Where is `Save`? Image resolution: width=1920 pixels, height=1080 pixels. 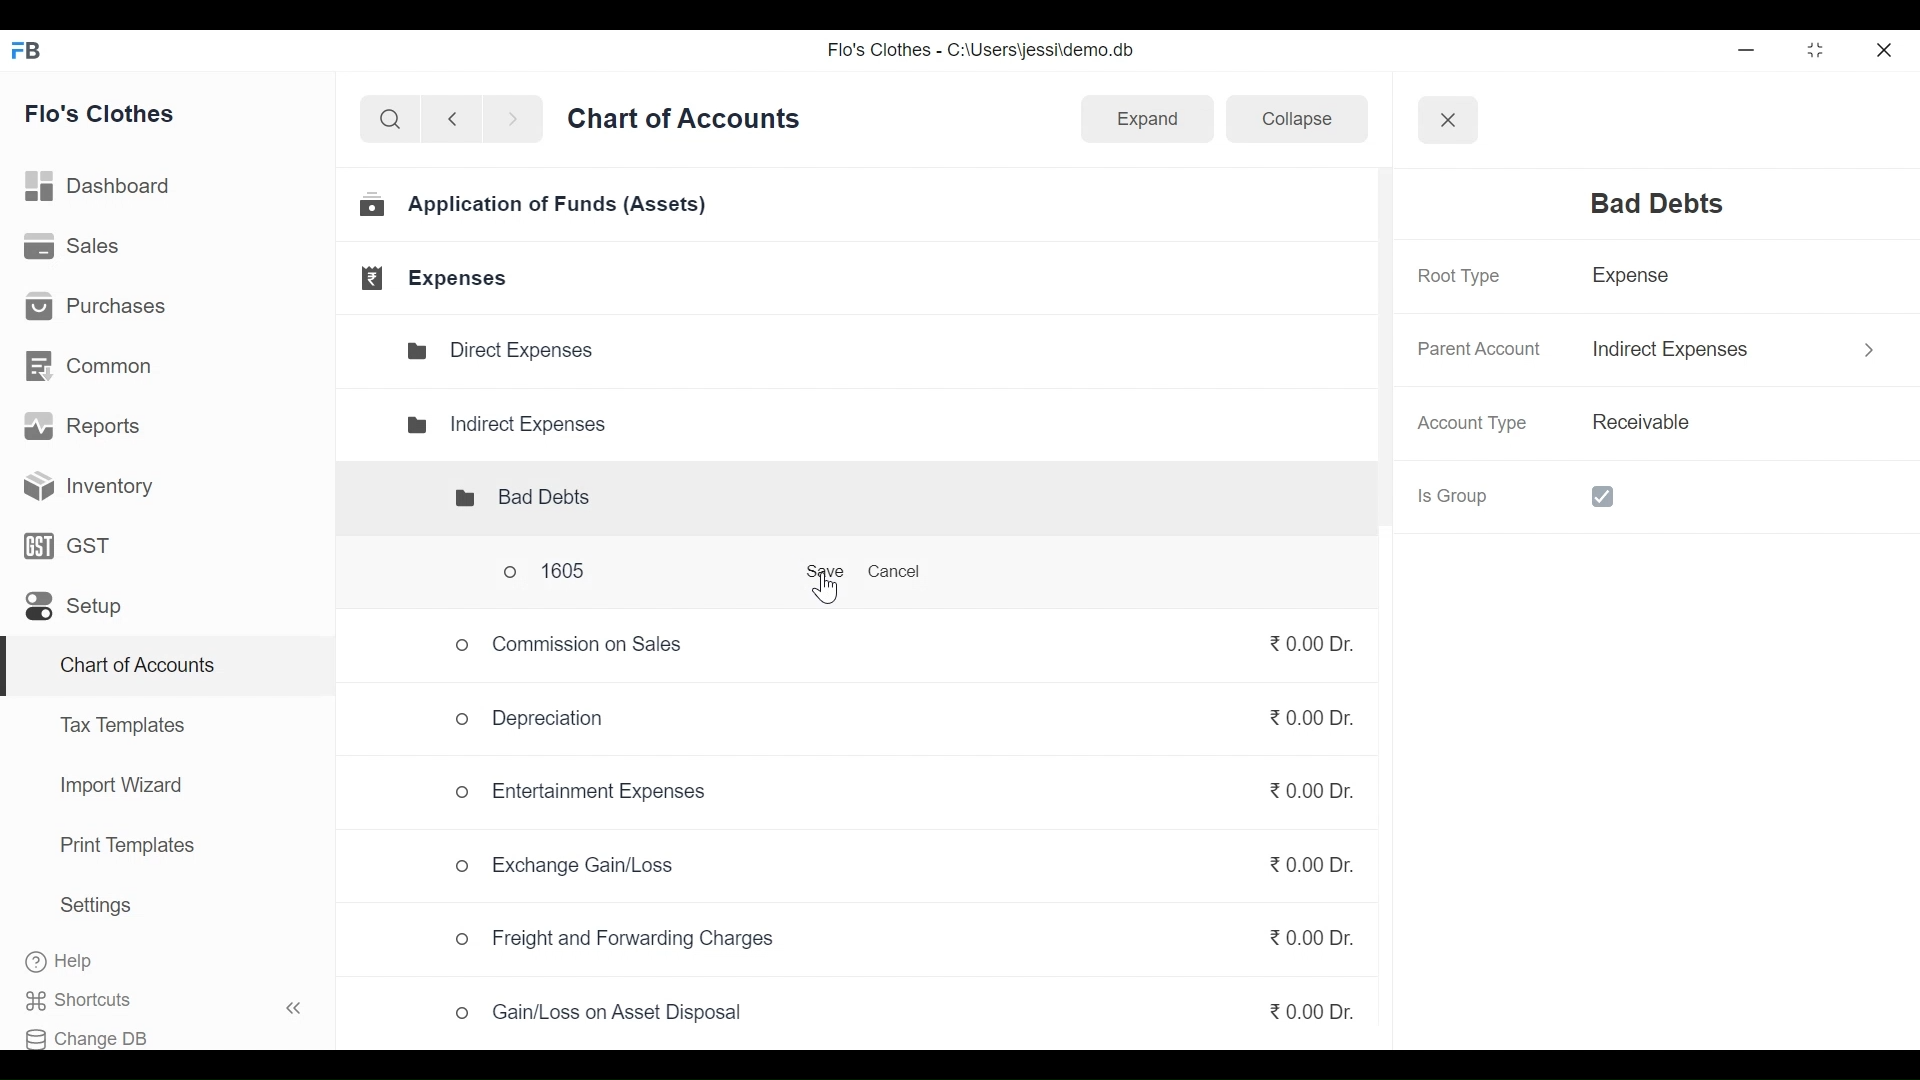 Save is located at coordinates (817, 576).